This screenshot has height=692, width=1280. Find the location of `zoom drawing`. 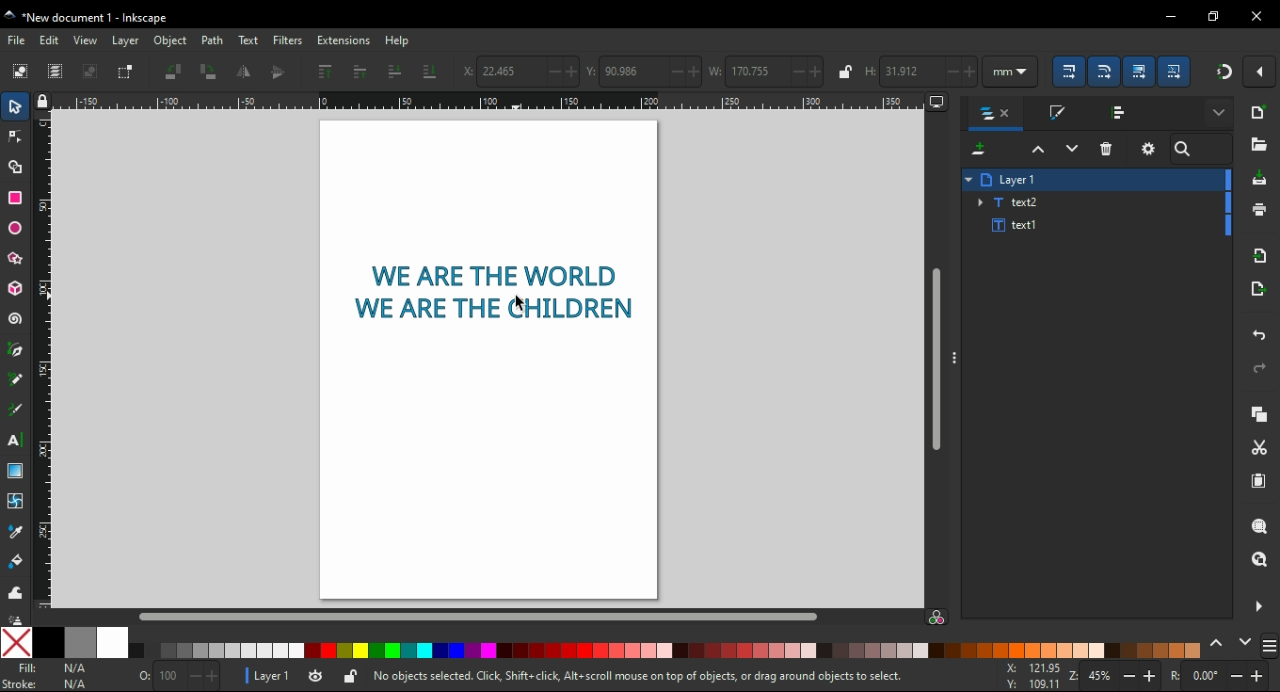

zoom drawing is located at coordinates (1260, 565).